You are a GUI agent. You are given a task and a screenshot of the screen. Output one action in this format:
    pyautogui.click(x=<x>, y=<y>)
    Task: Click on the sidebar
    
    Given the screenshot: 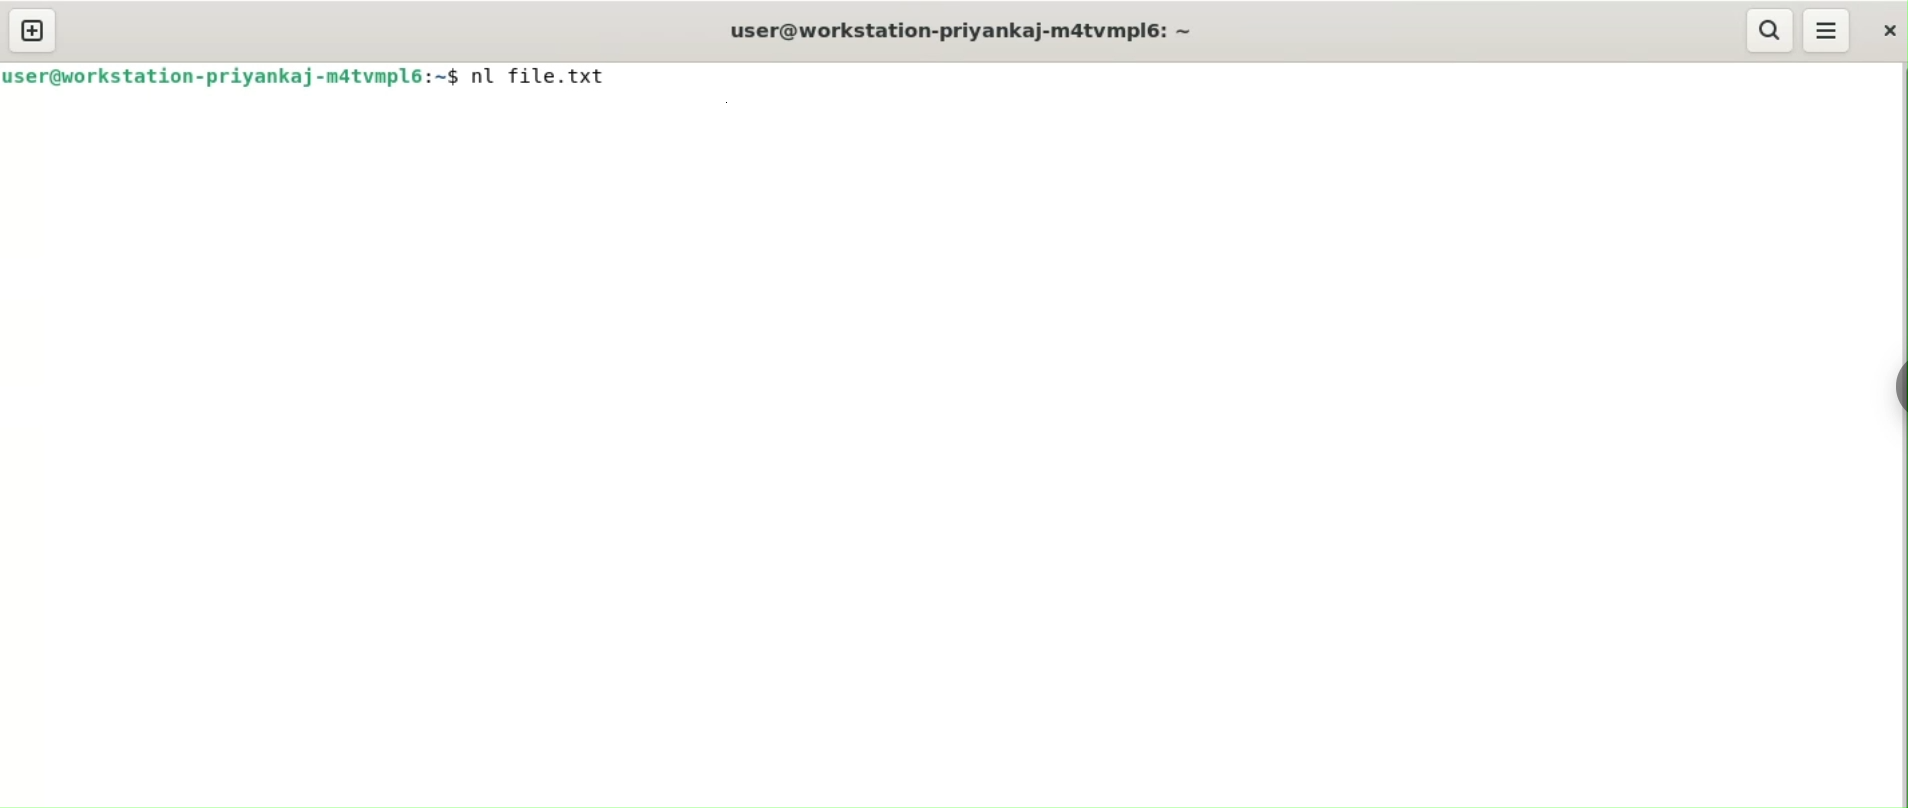 What is the action you would take?
    pyautogui.click(x=1903, y=384)
    